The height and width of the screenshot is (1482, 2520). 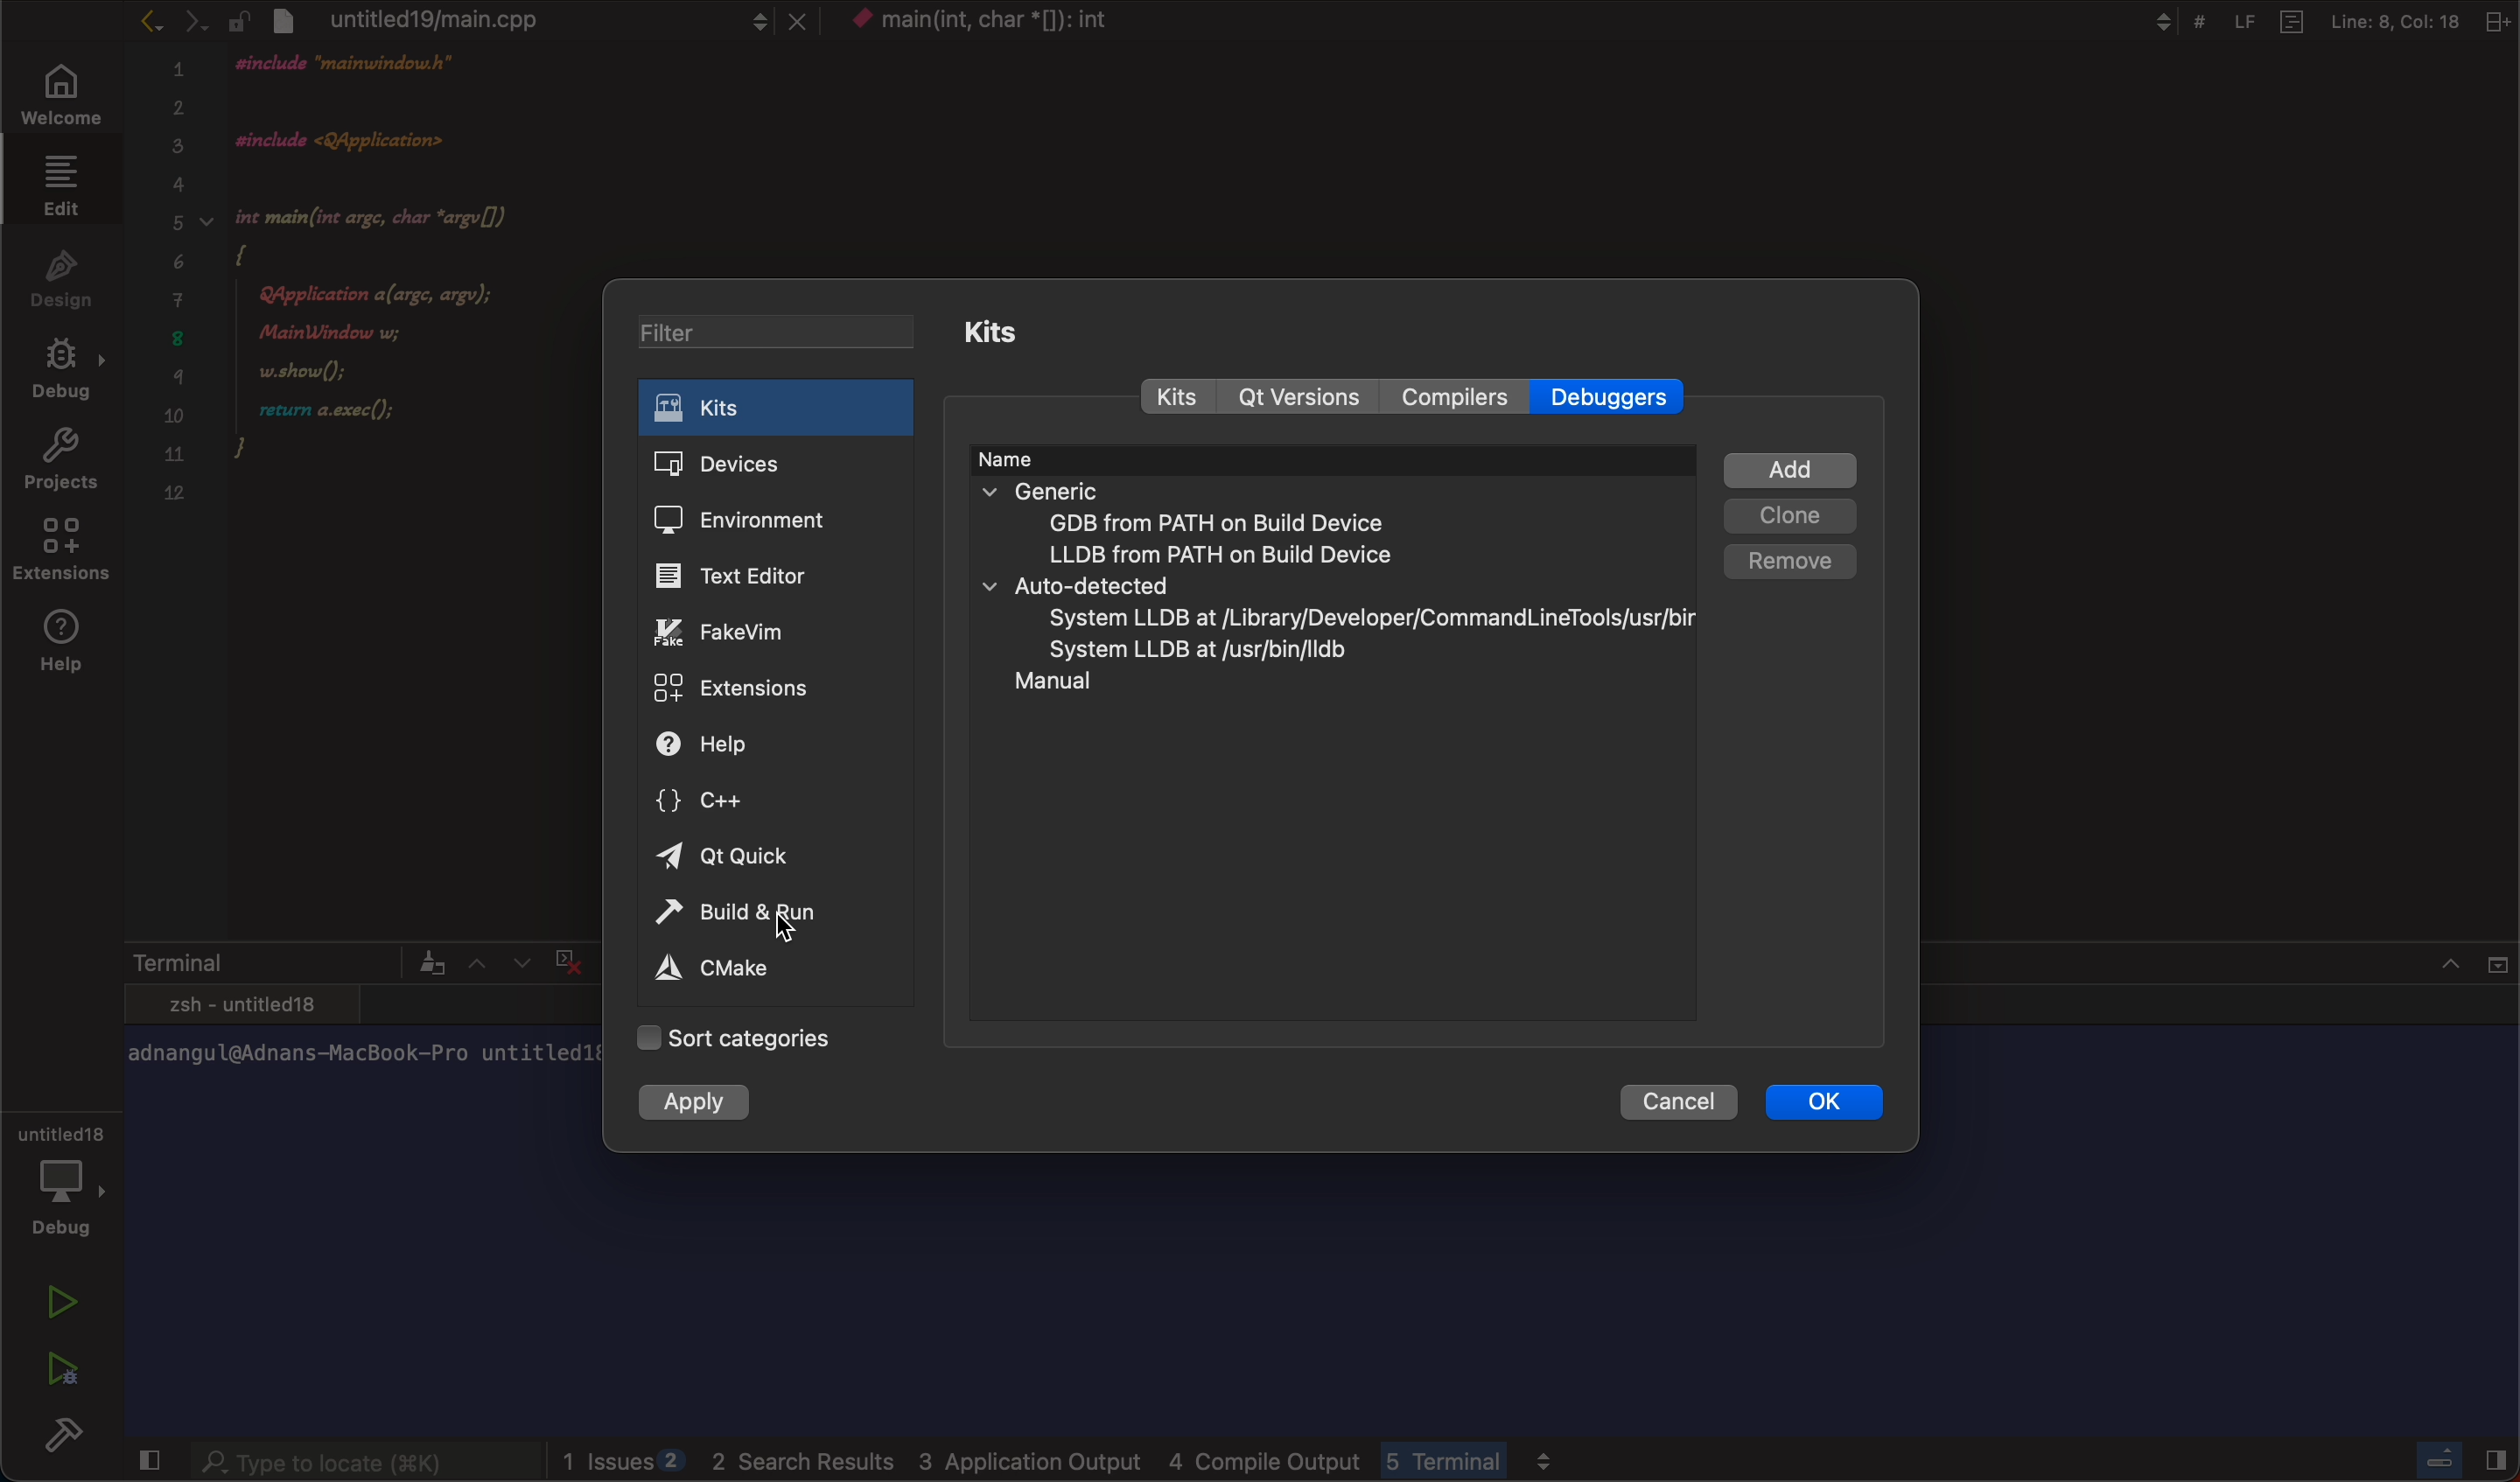 I want to click on kits, so click(x=1013, y=332).